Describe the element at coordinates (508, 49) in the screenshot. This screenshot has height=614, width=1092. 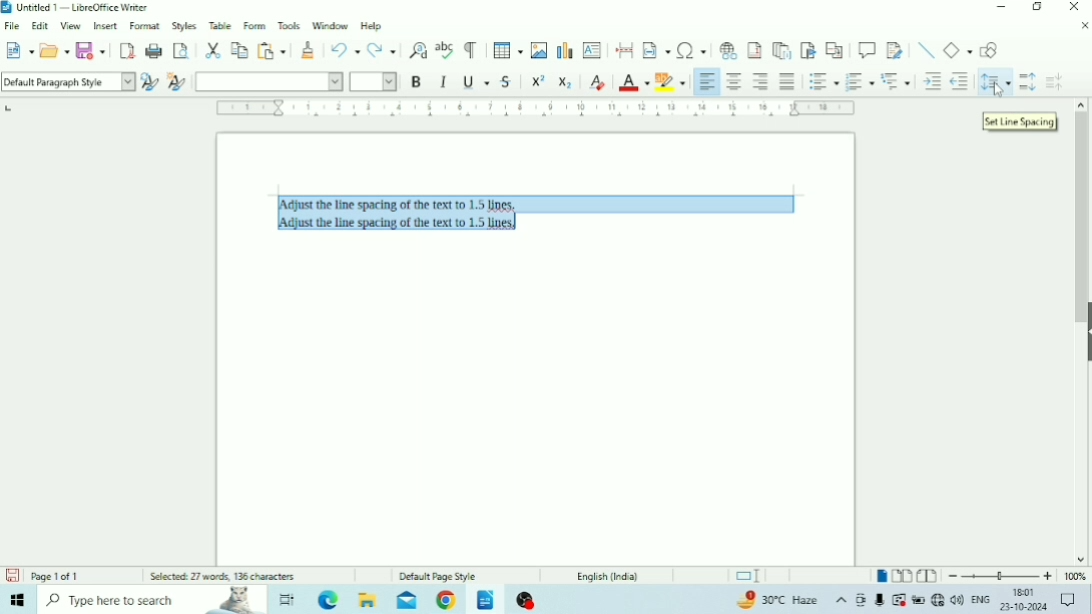
I see `Insert Table` at that location.